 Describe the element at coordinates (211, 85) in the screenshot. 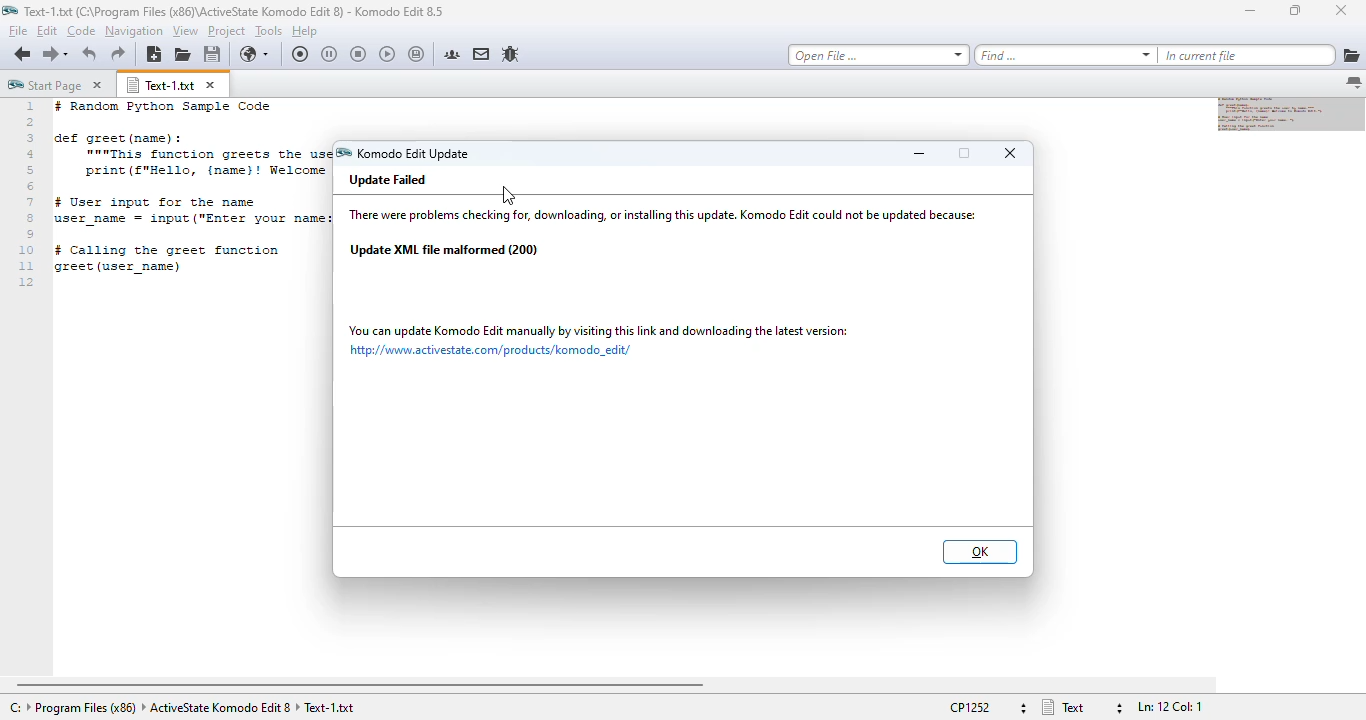

I see `close tab` at that location.